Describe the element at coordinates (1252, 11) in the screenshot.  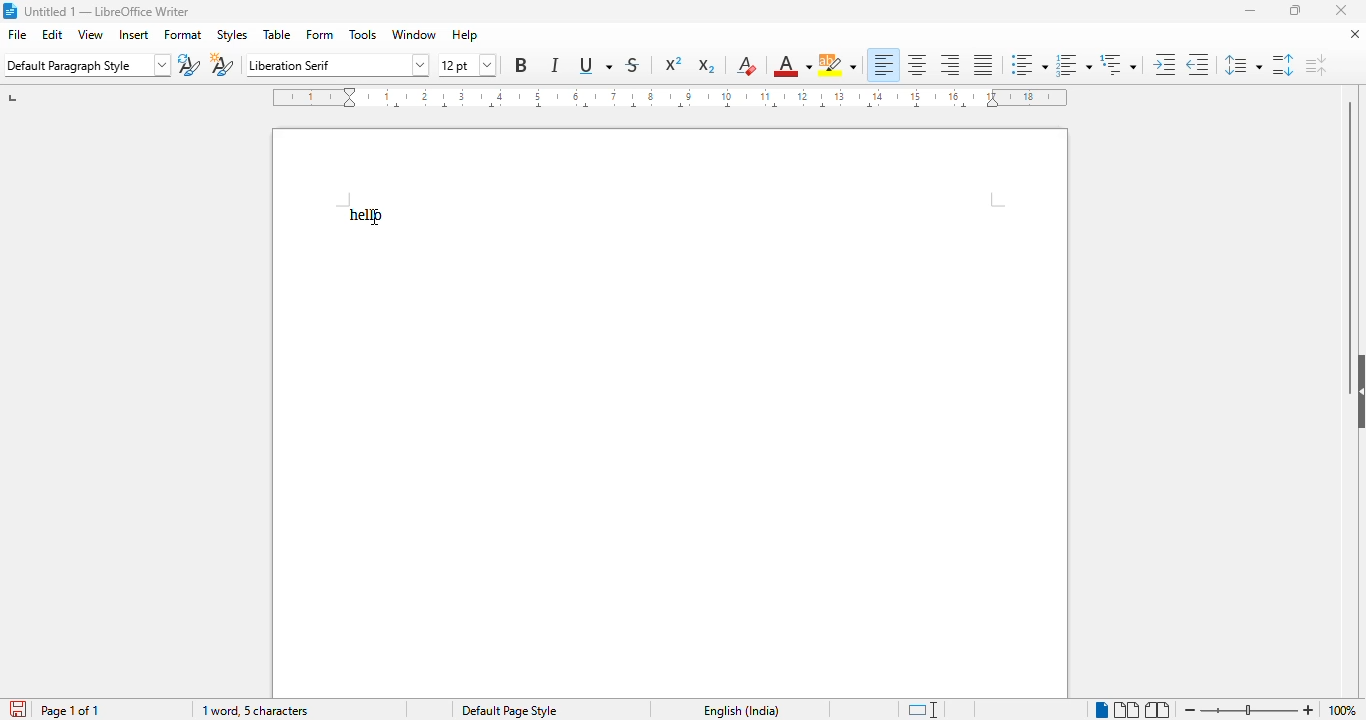
I see `minimize` at that location.